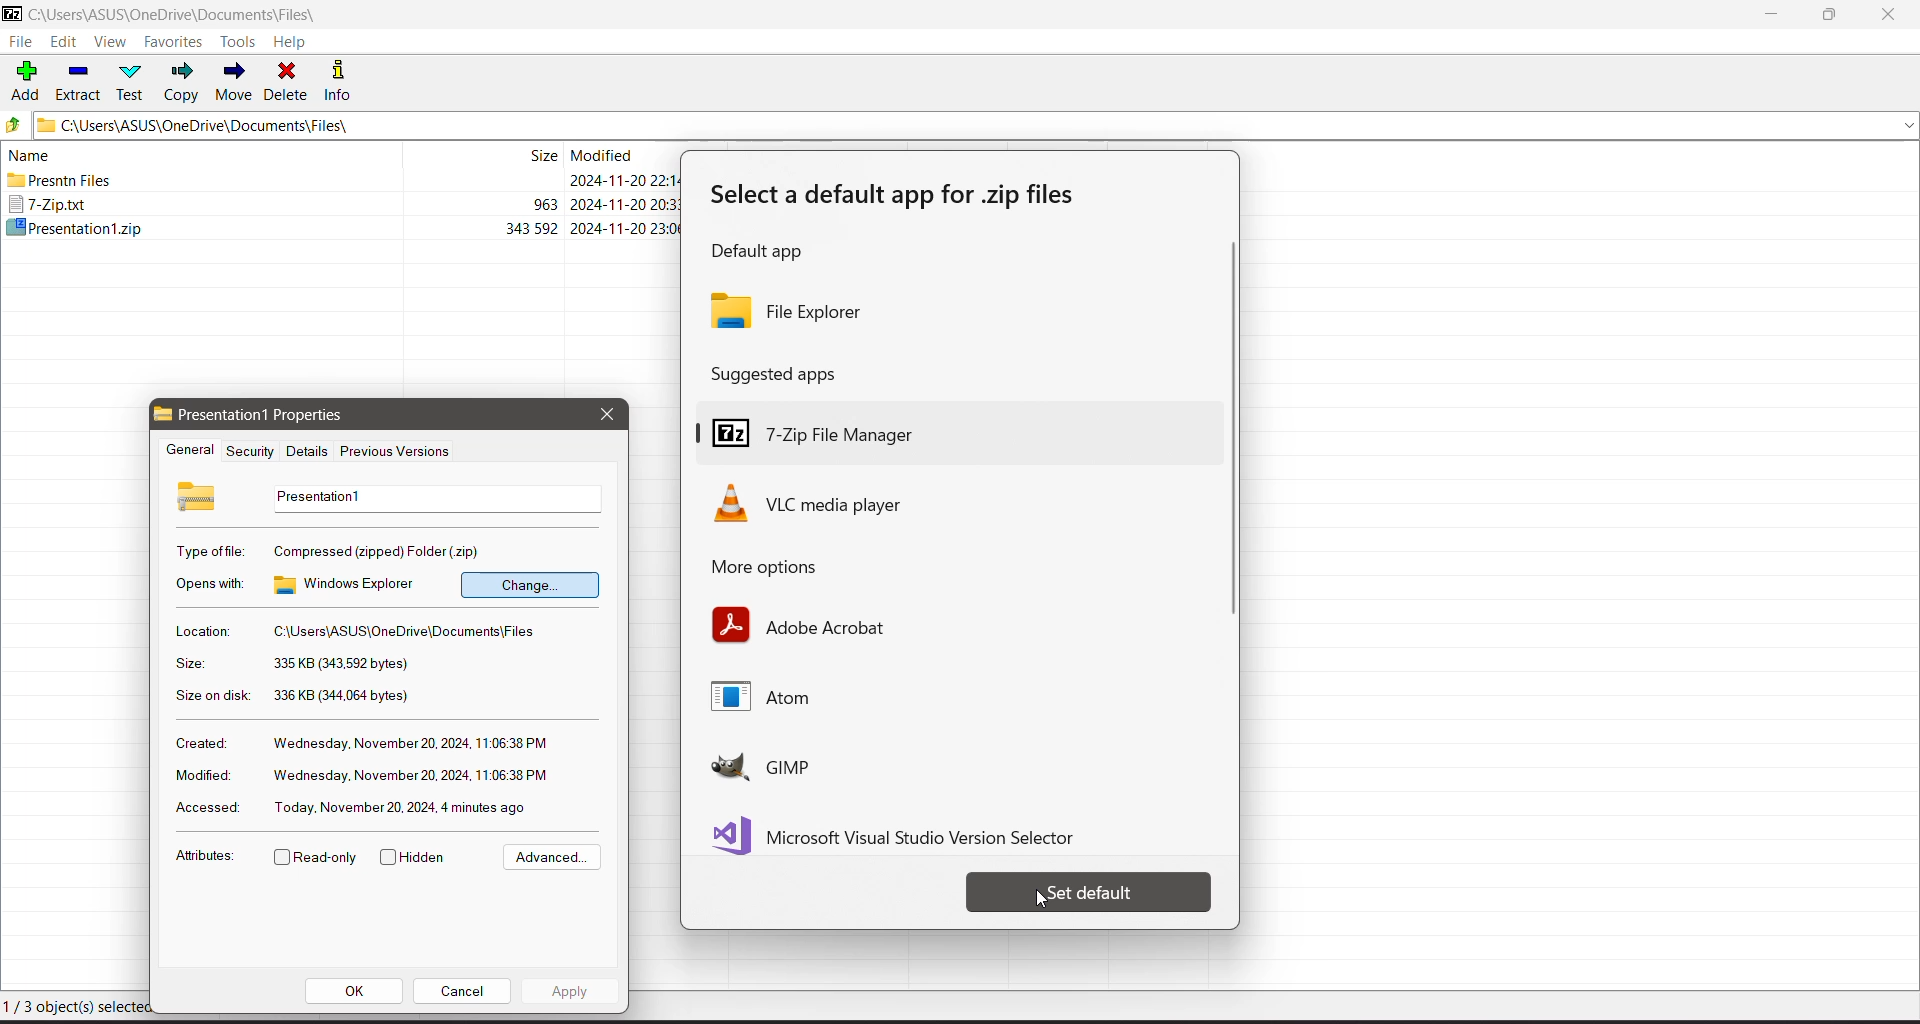  Describe the element at coordinates (304, 451) in the screenshot. I see `Details` at that location.